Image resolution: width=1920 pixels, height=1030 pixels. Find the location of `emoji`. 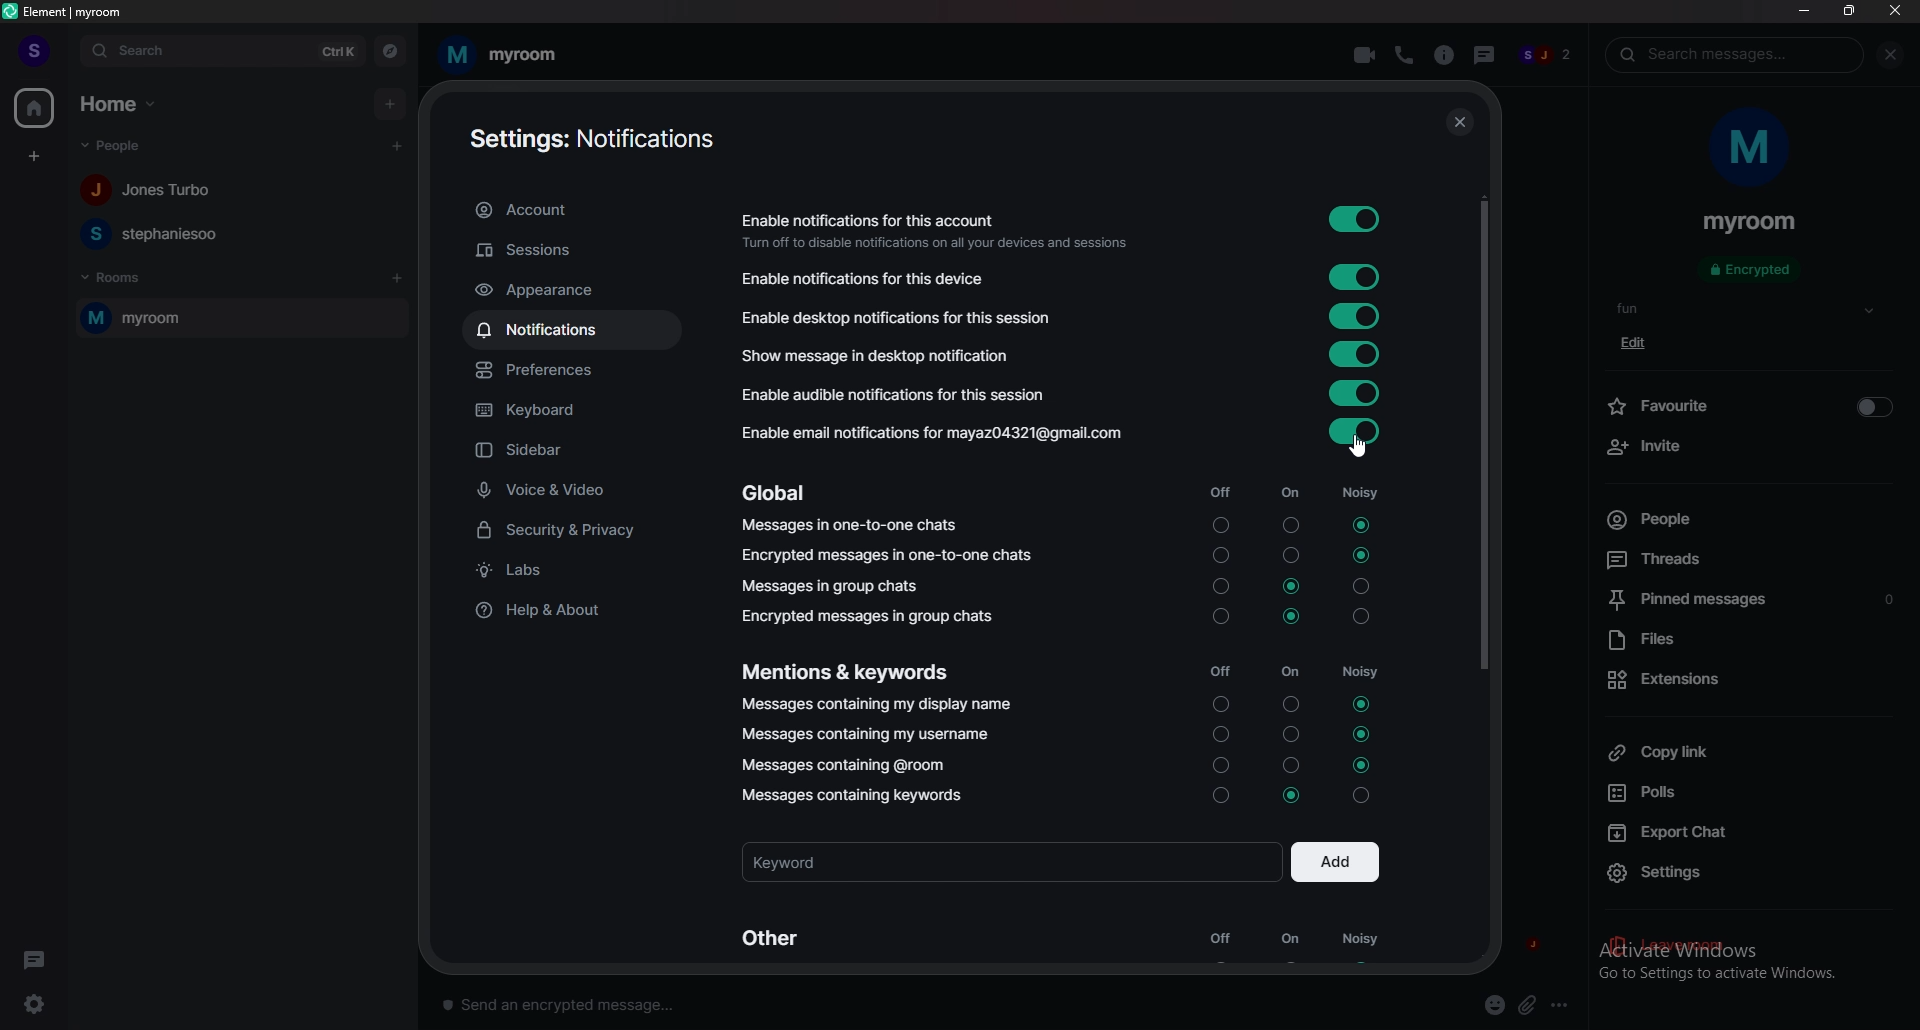

emoji is located at coordinates (1496, 1006).